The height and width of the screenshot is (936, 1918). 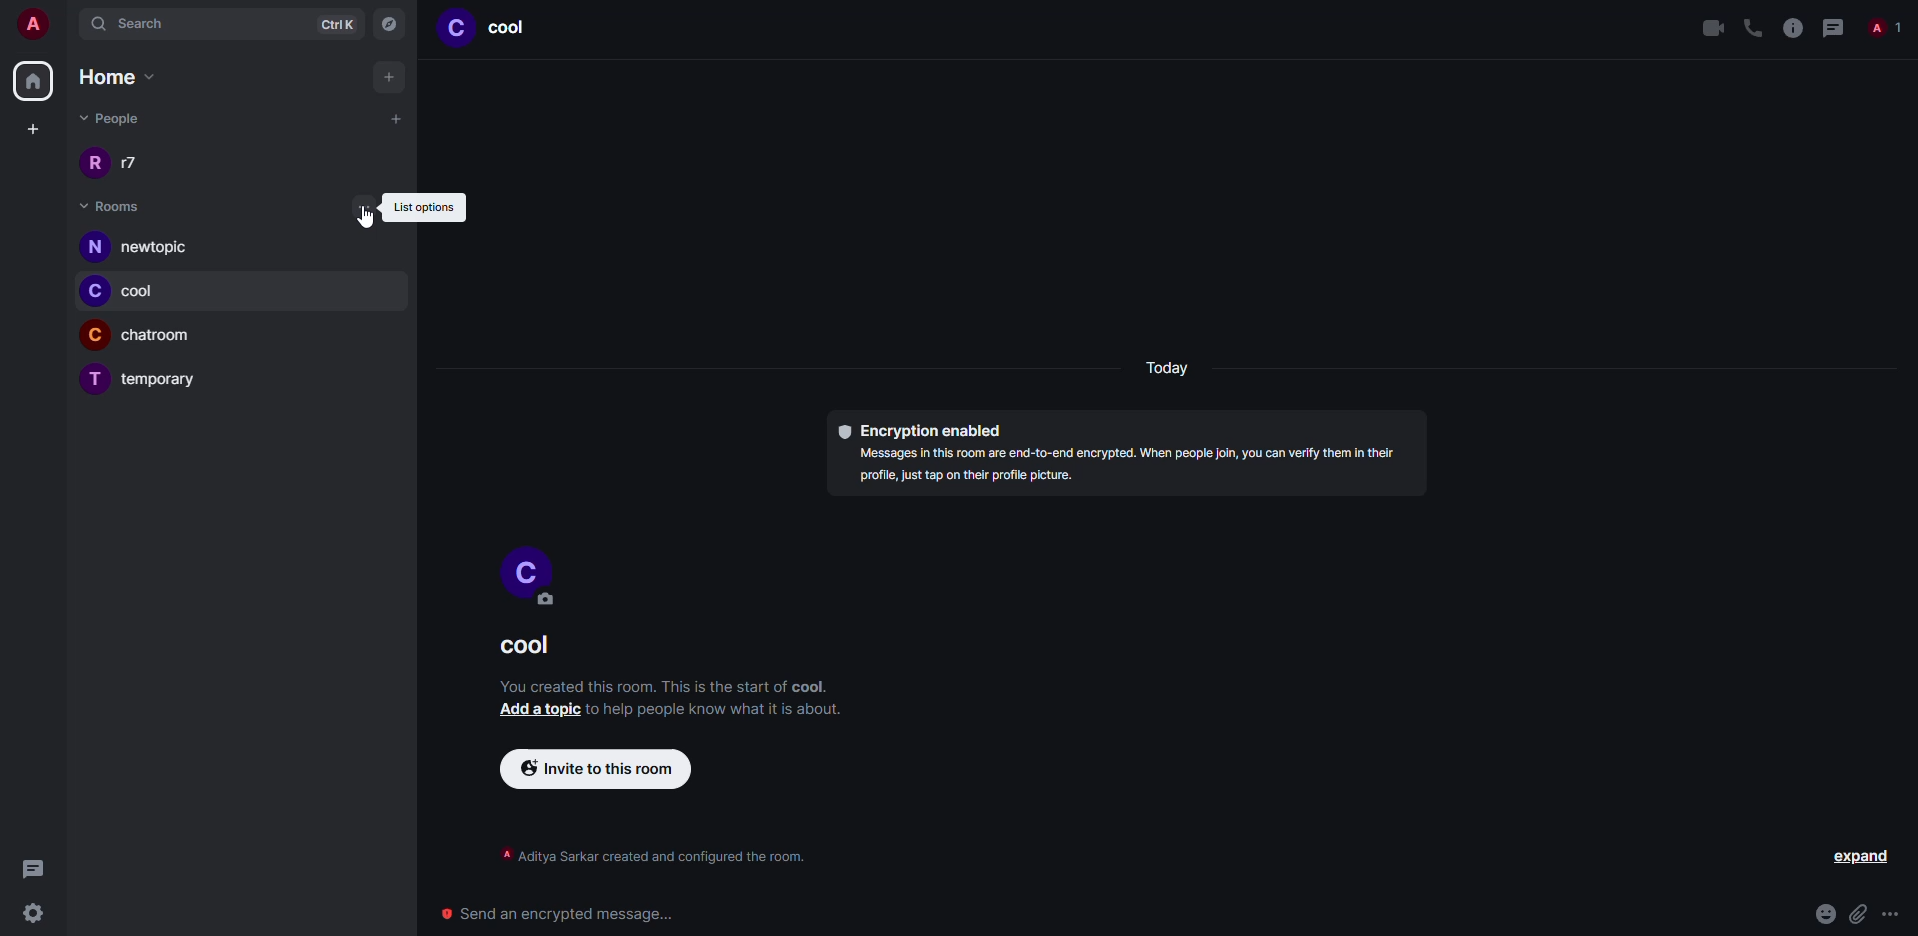 What do you see at coordinates (93, 164) in the screenshot?
I see `profile` at bounding box center [93, 164].